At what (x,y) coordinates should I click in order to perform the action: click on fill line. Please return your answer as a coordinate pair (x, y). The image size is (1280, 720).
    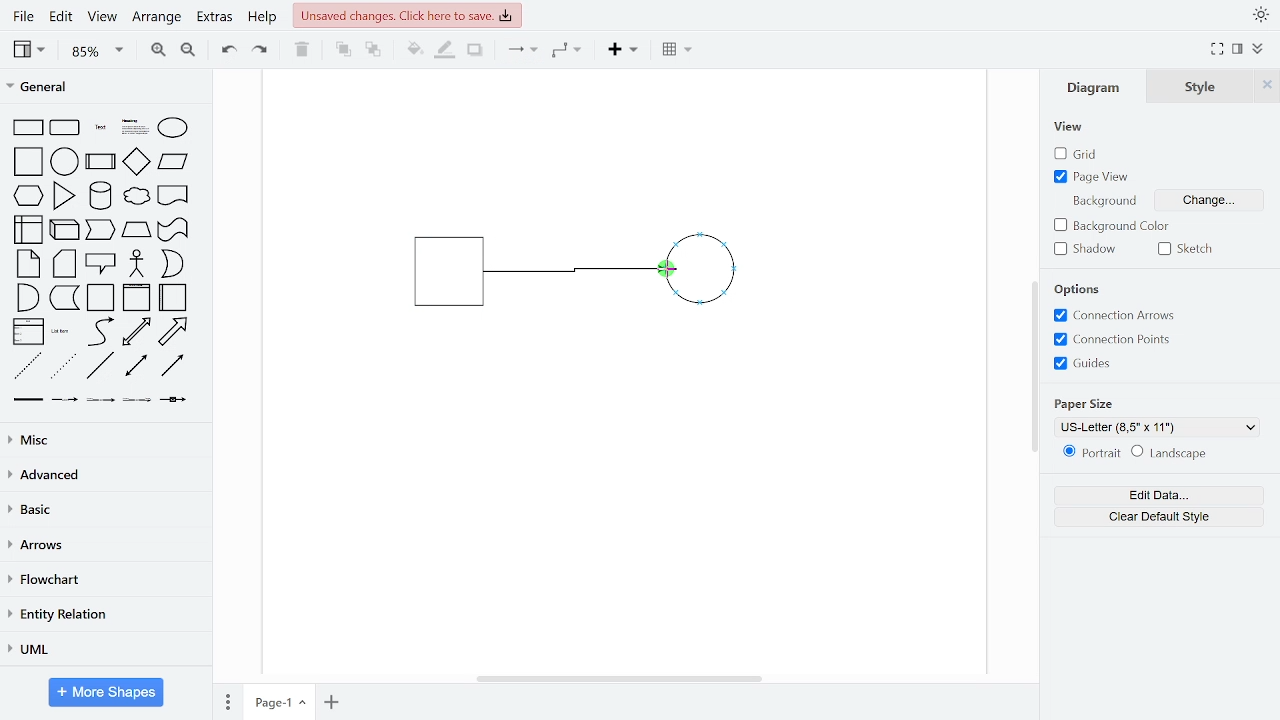
    Looking at the image, I should click on (444, 50).